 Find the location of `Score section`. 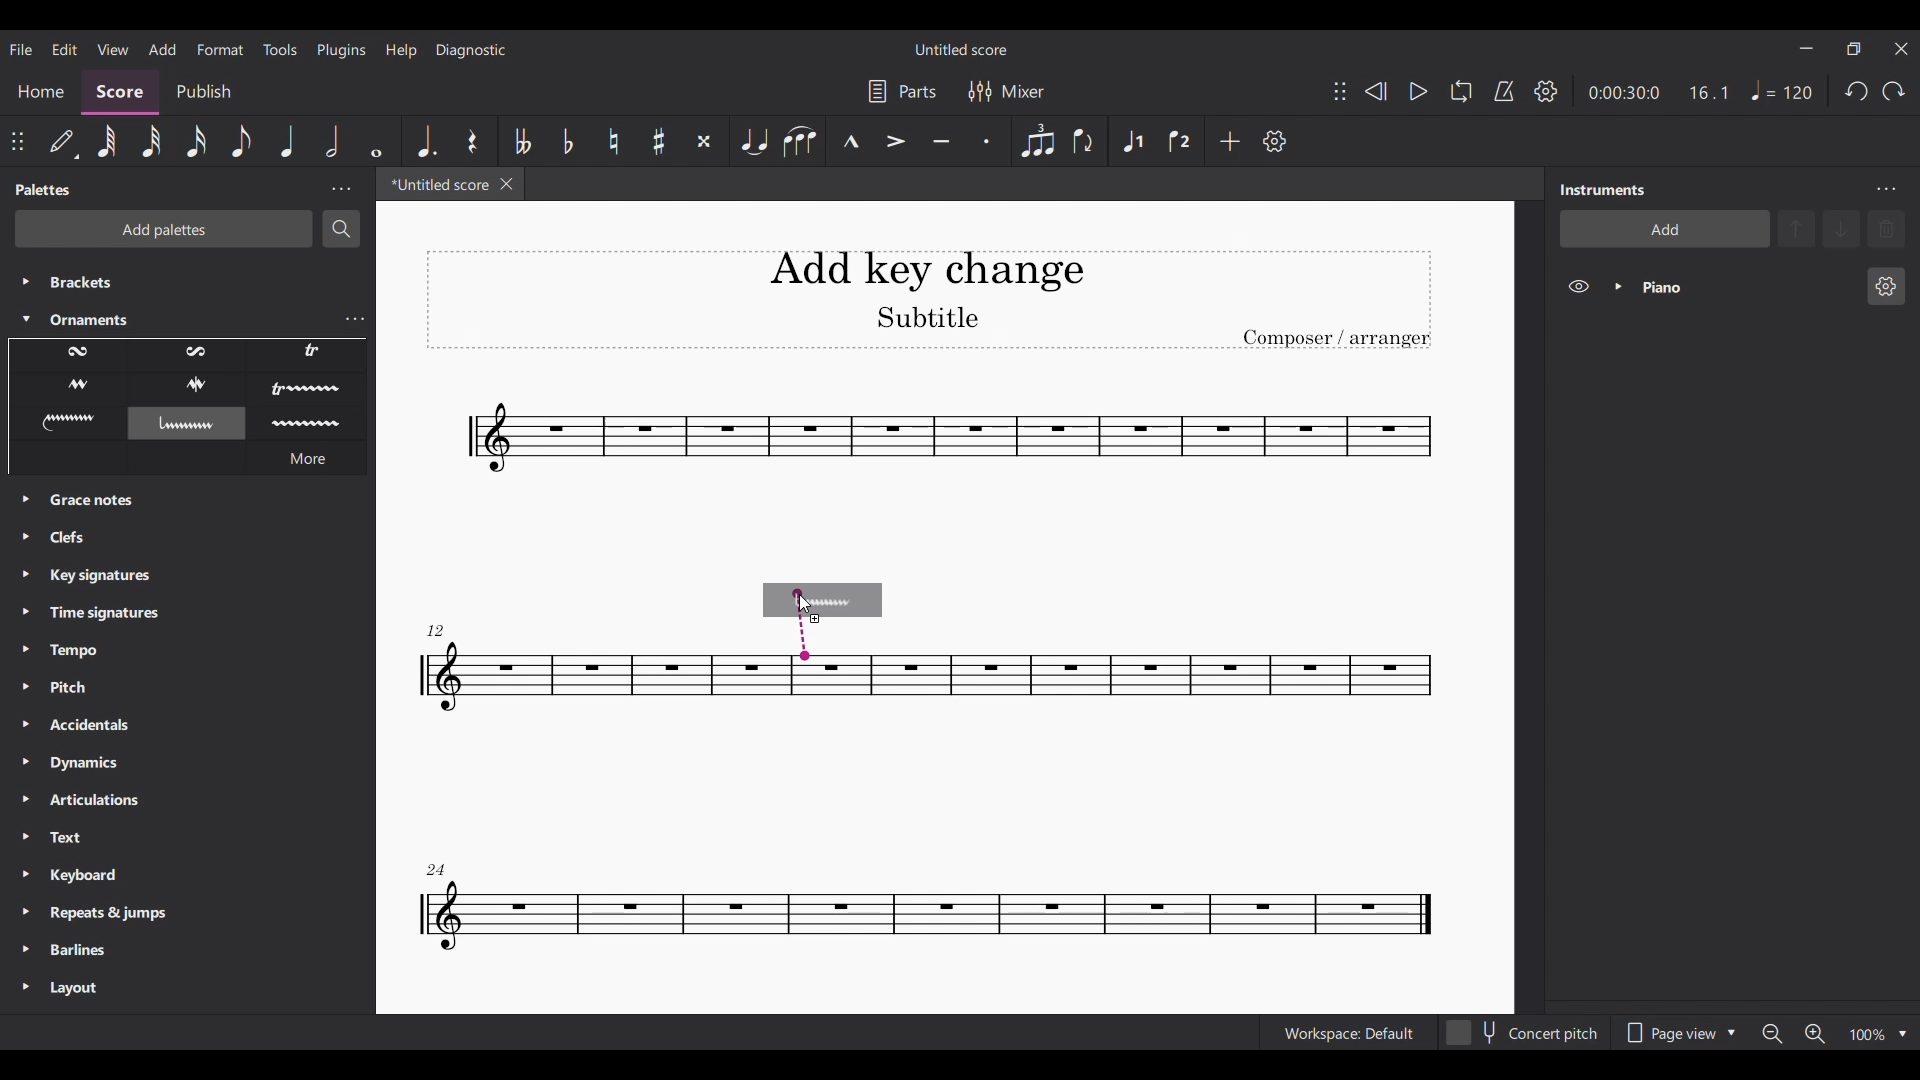

Score section is located at coordinates (119, 93).